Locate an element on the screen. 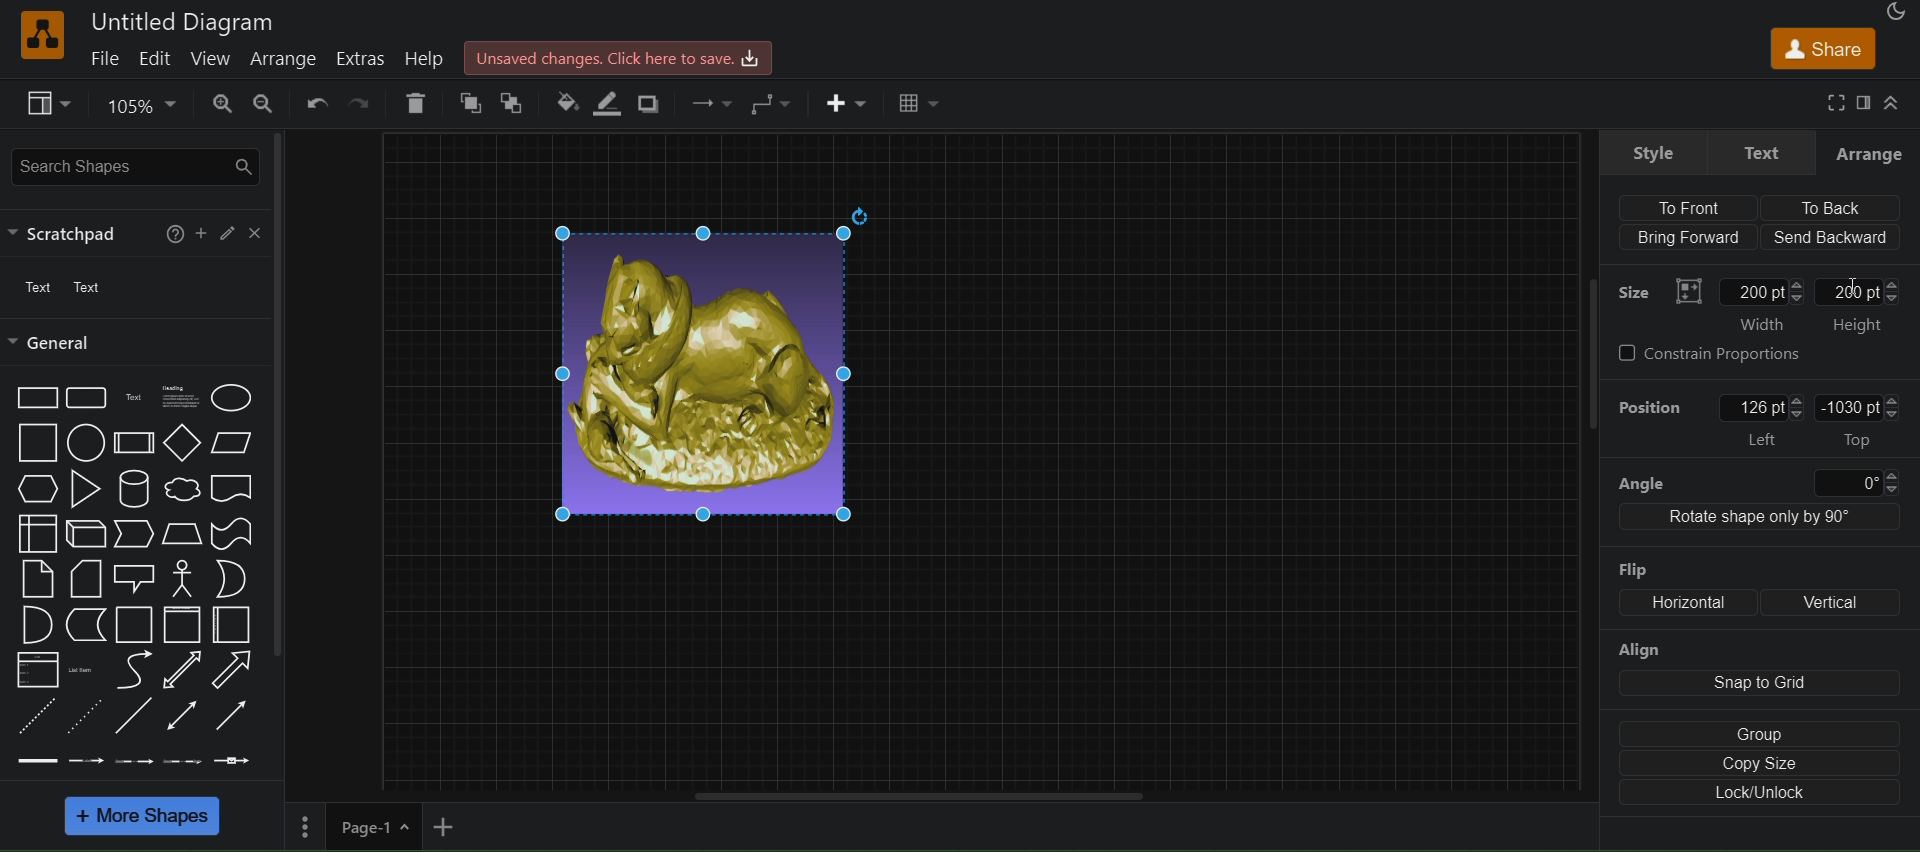  shadow is located at coordinates (656, 103).